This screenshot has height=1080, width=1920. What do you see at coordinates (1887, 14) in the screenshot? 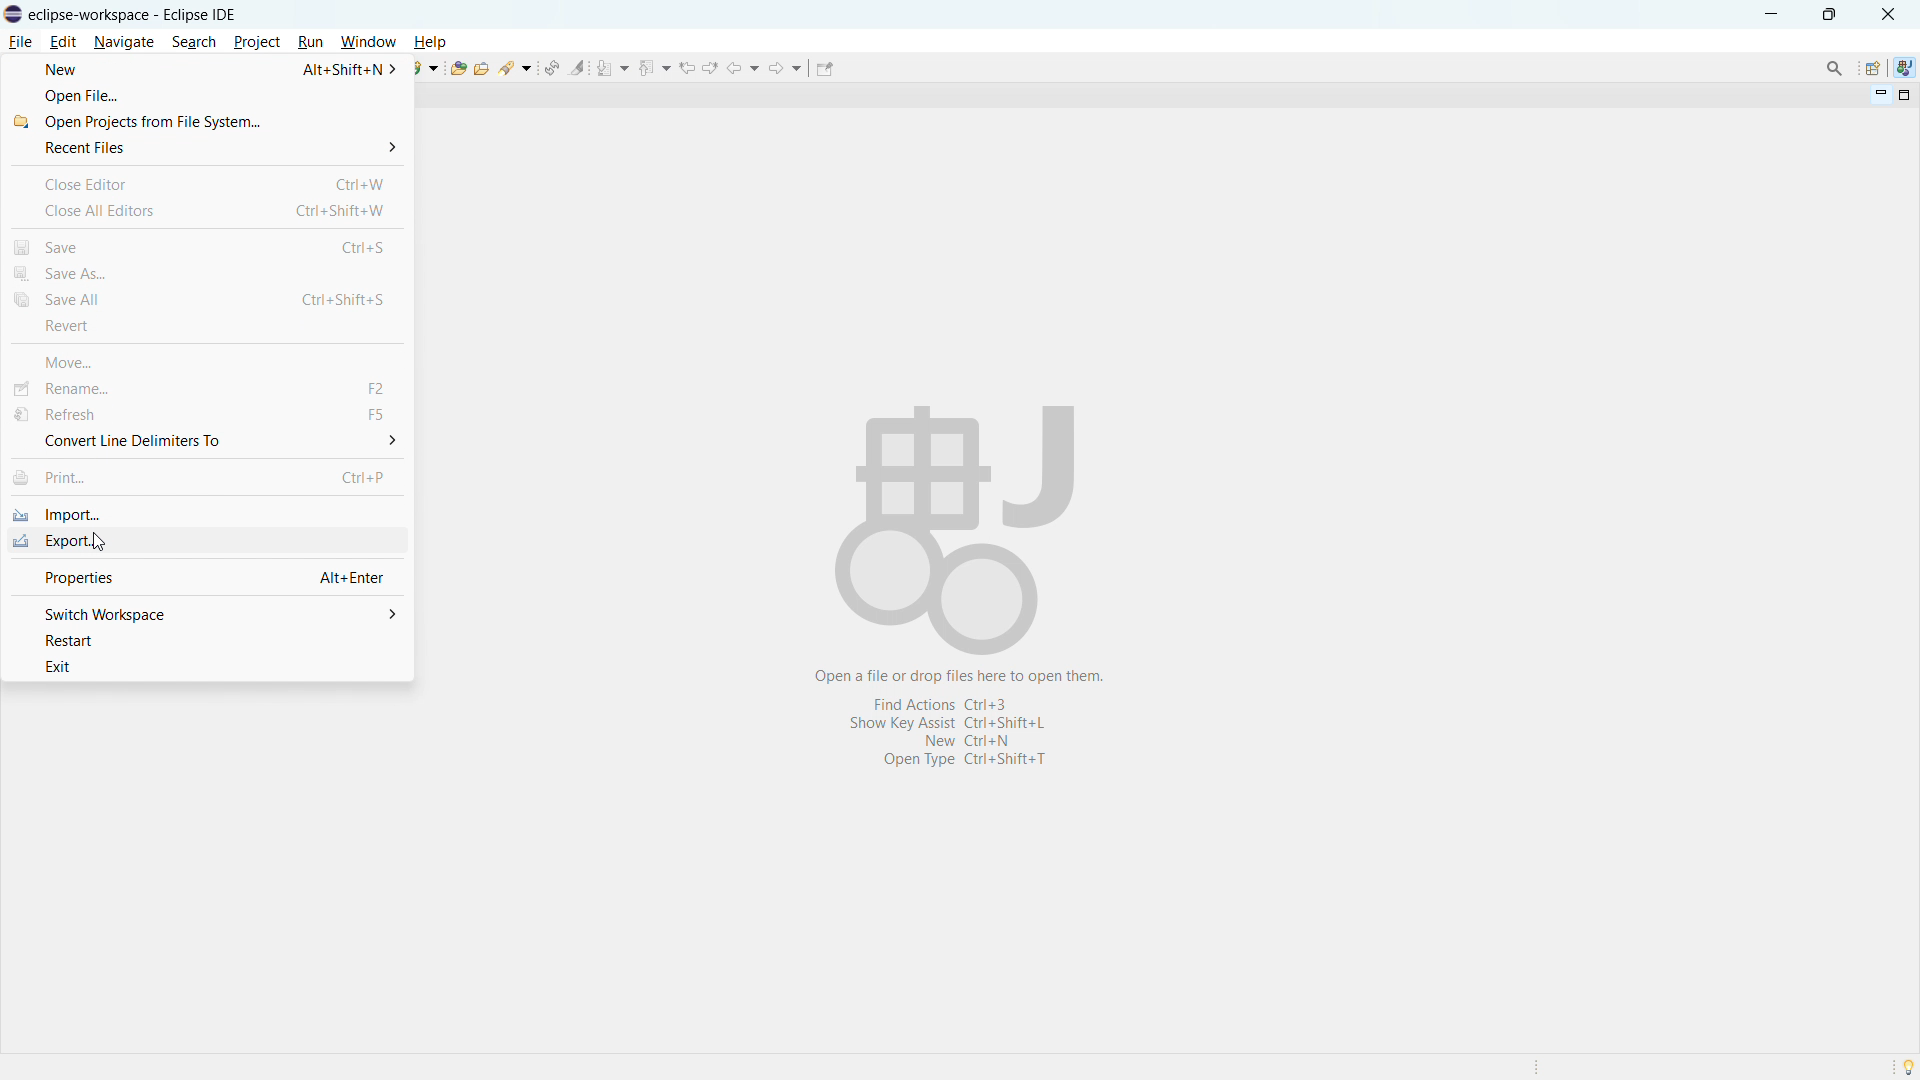
I see `close` at bounding box center [1887, 14].